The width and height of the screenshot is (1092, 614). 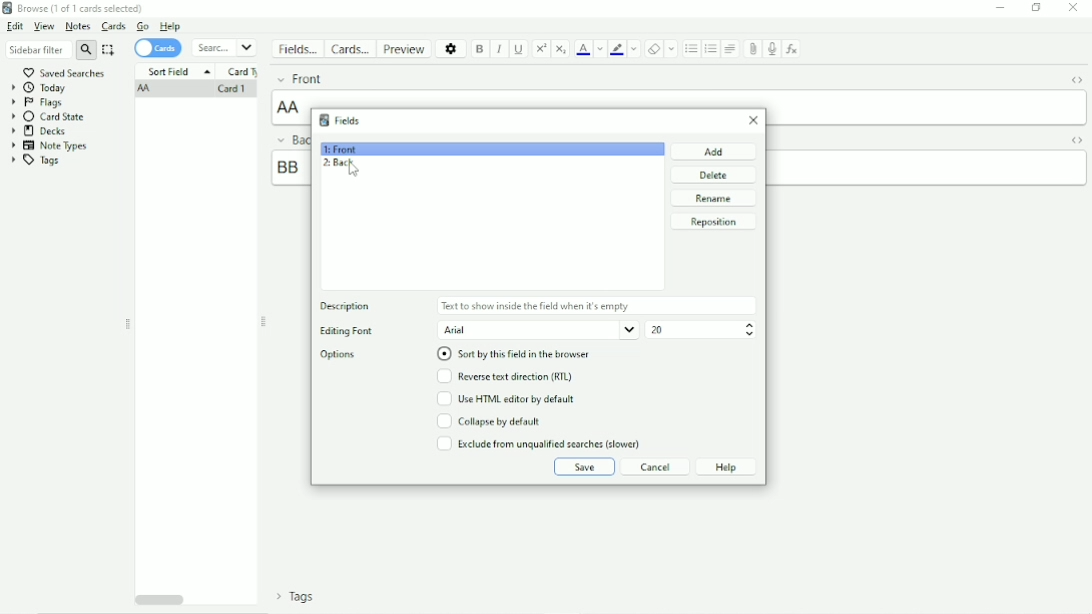 What do you see at coordinates (15, 26) in the screenshot?
I see `Edit` at bounding box center [15, 26].